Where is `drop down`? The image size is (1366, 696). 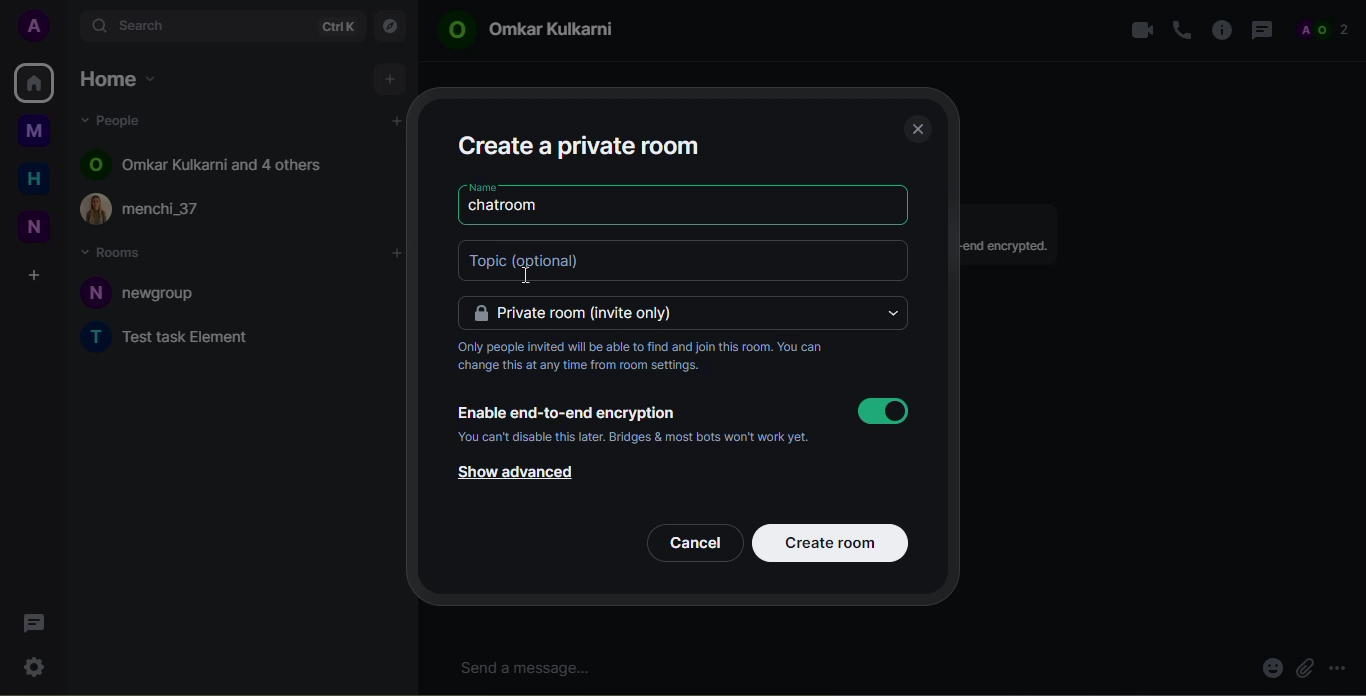 drop down is located at coordinates (891, 313).